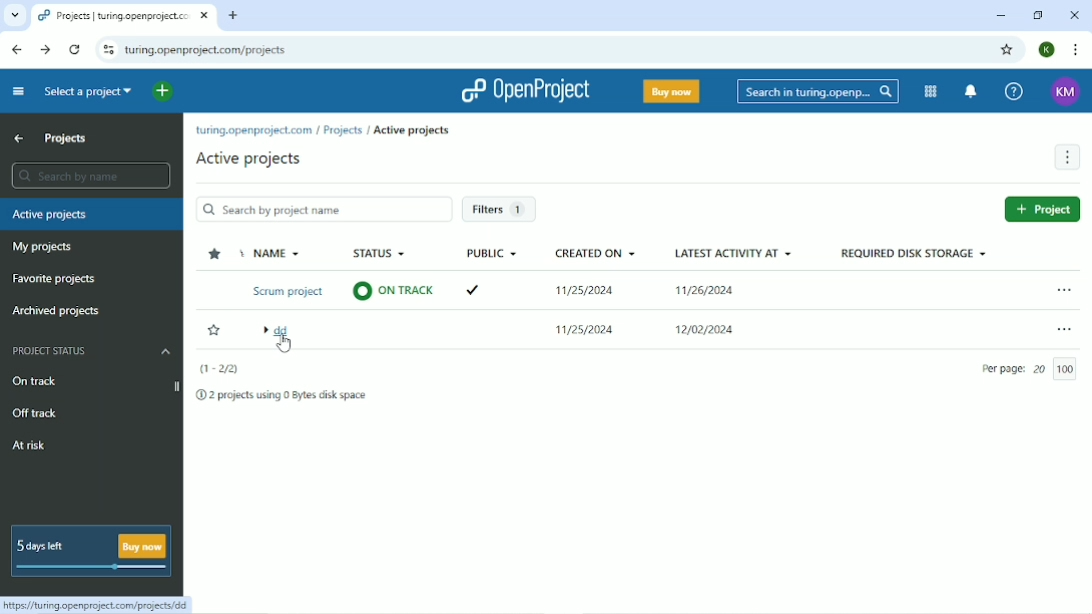 This screenshot has height=614, width=1092. Describe the element at coordinates (715, 330) in the screenshot. I see `12/02/2024` at that location.